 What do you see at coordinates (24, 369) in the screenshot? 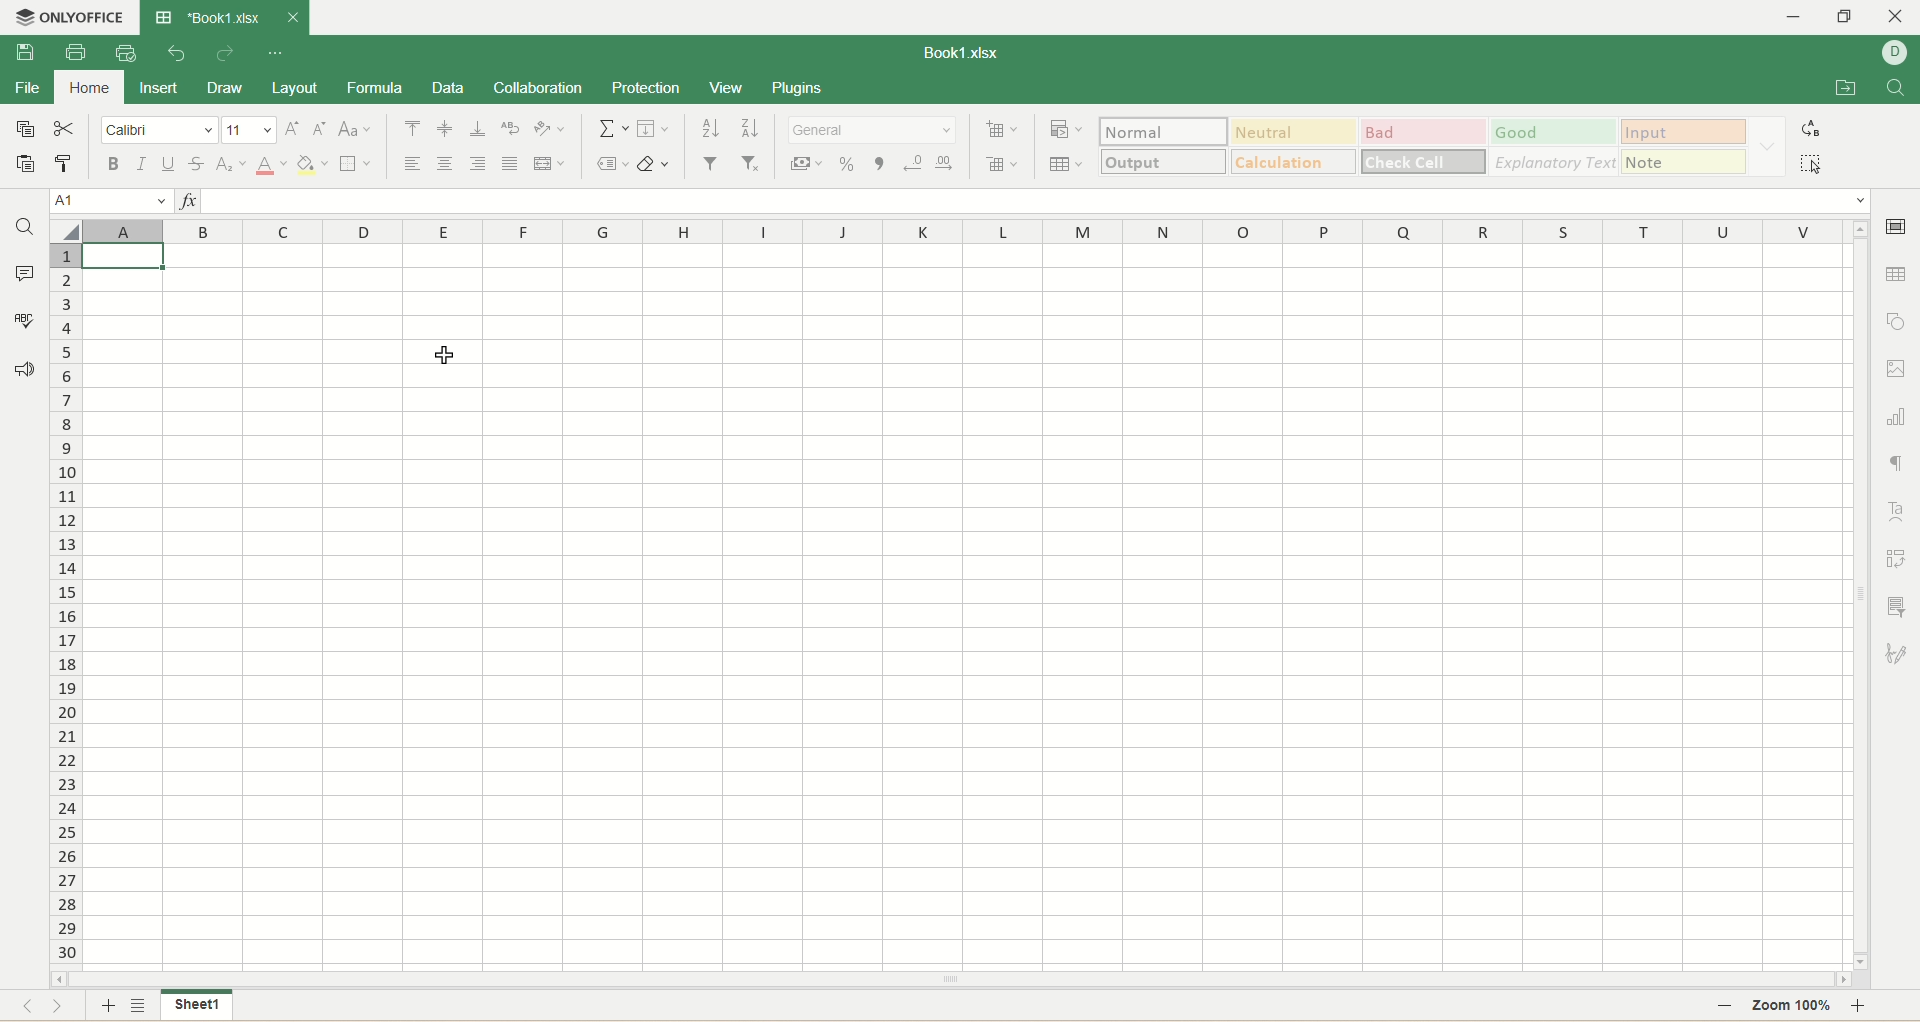
I see `feedback and support` at bounding box center [24, 369].